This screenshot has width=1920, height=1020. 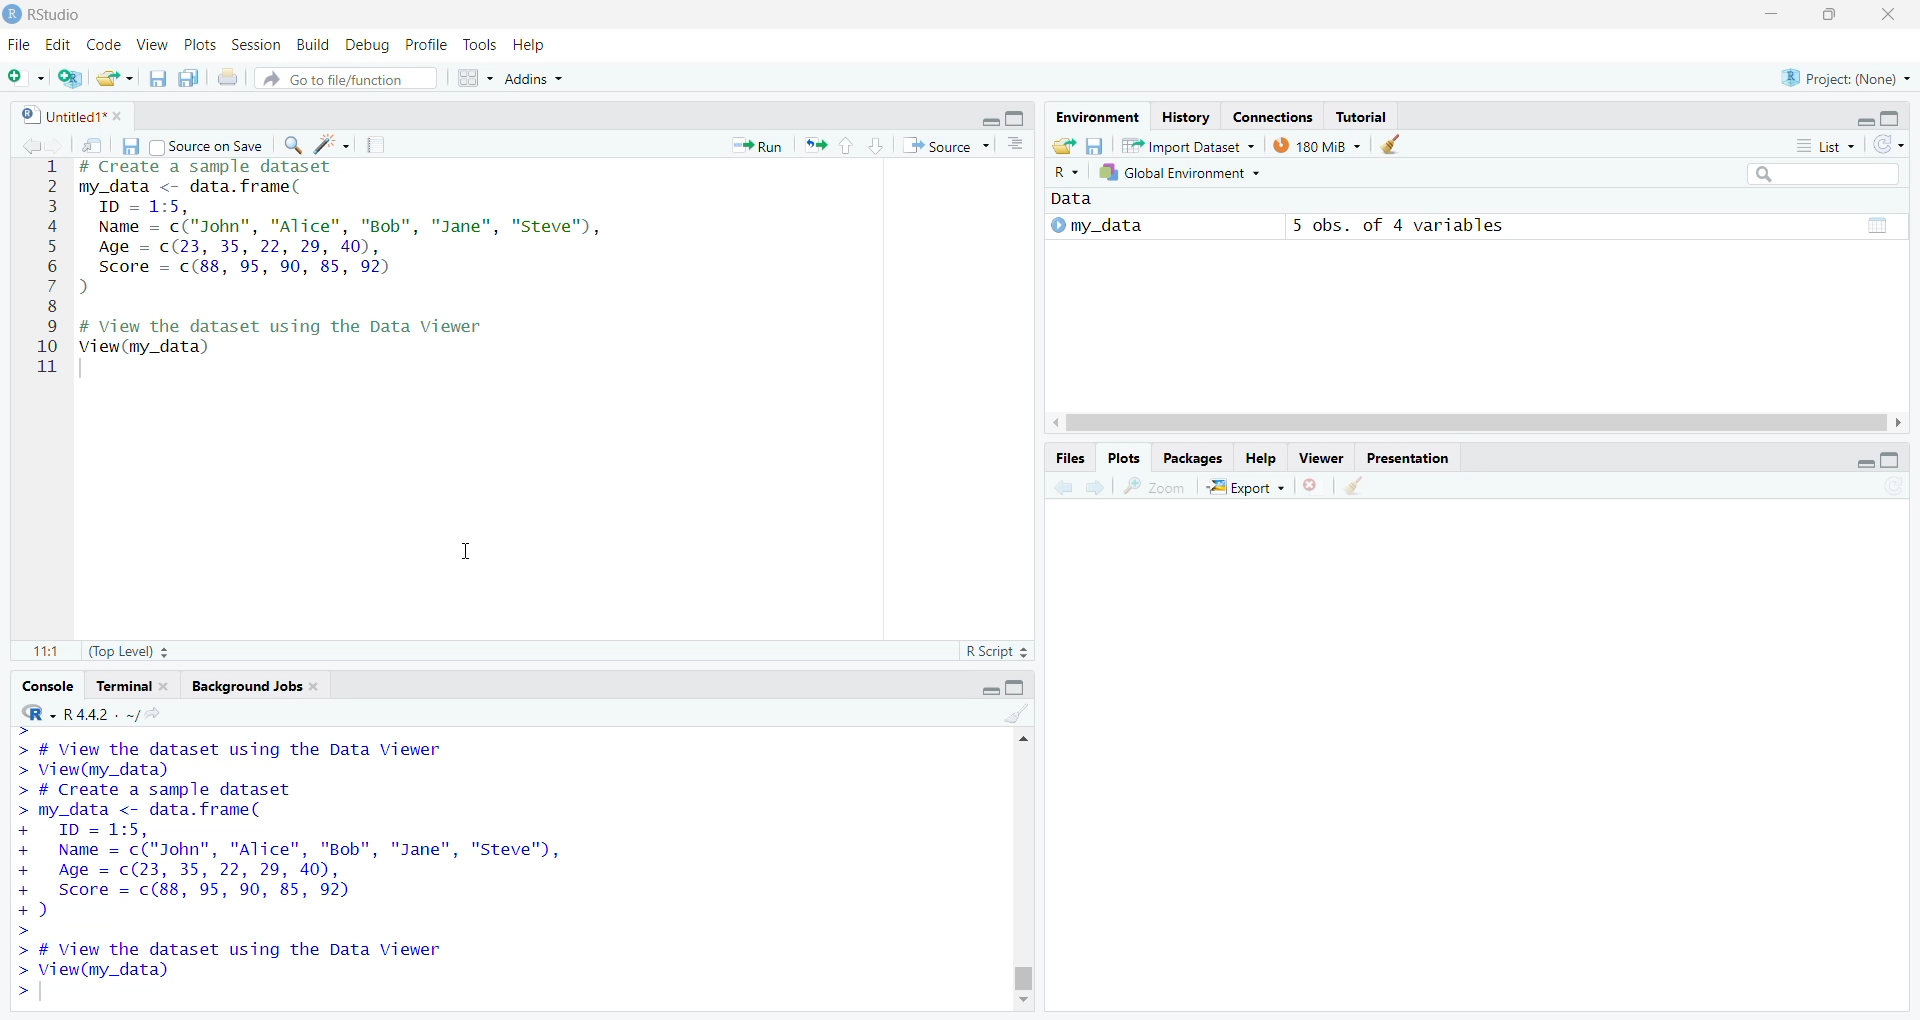 I want to click on Export, so click(x=1242, y=486).